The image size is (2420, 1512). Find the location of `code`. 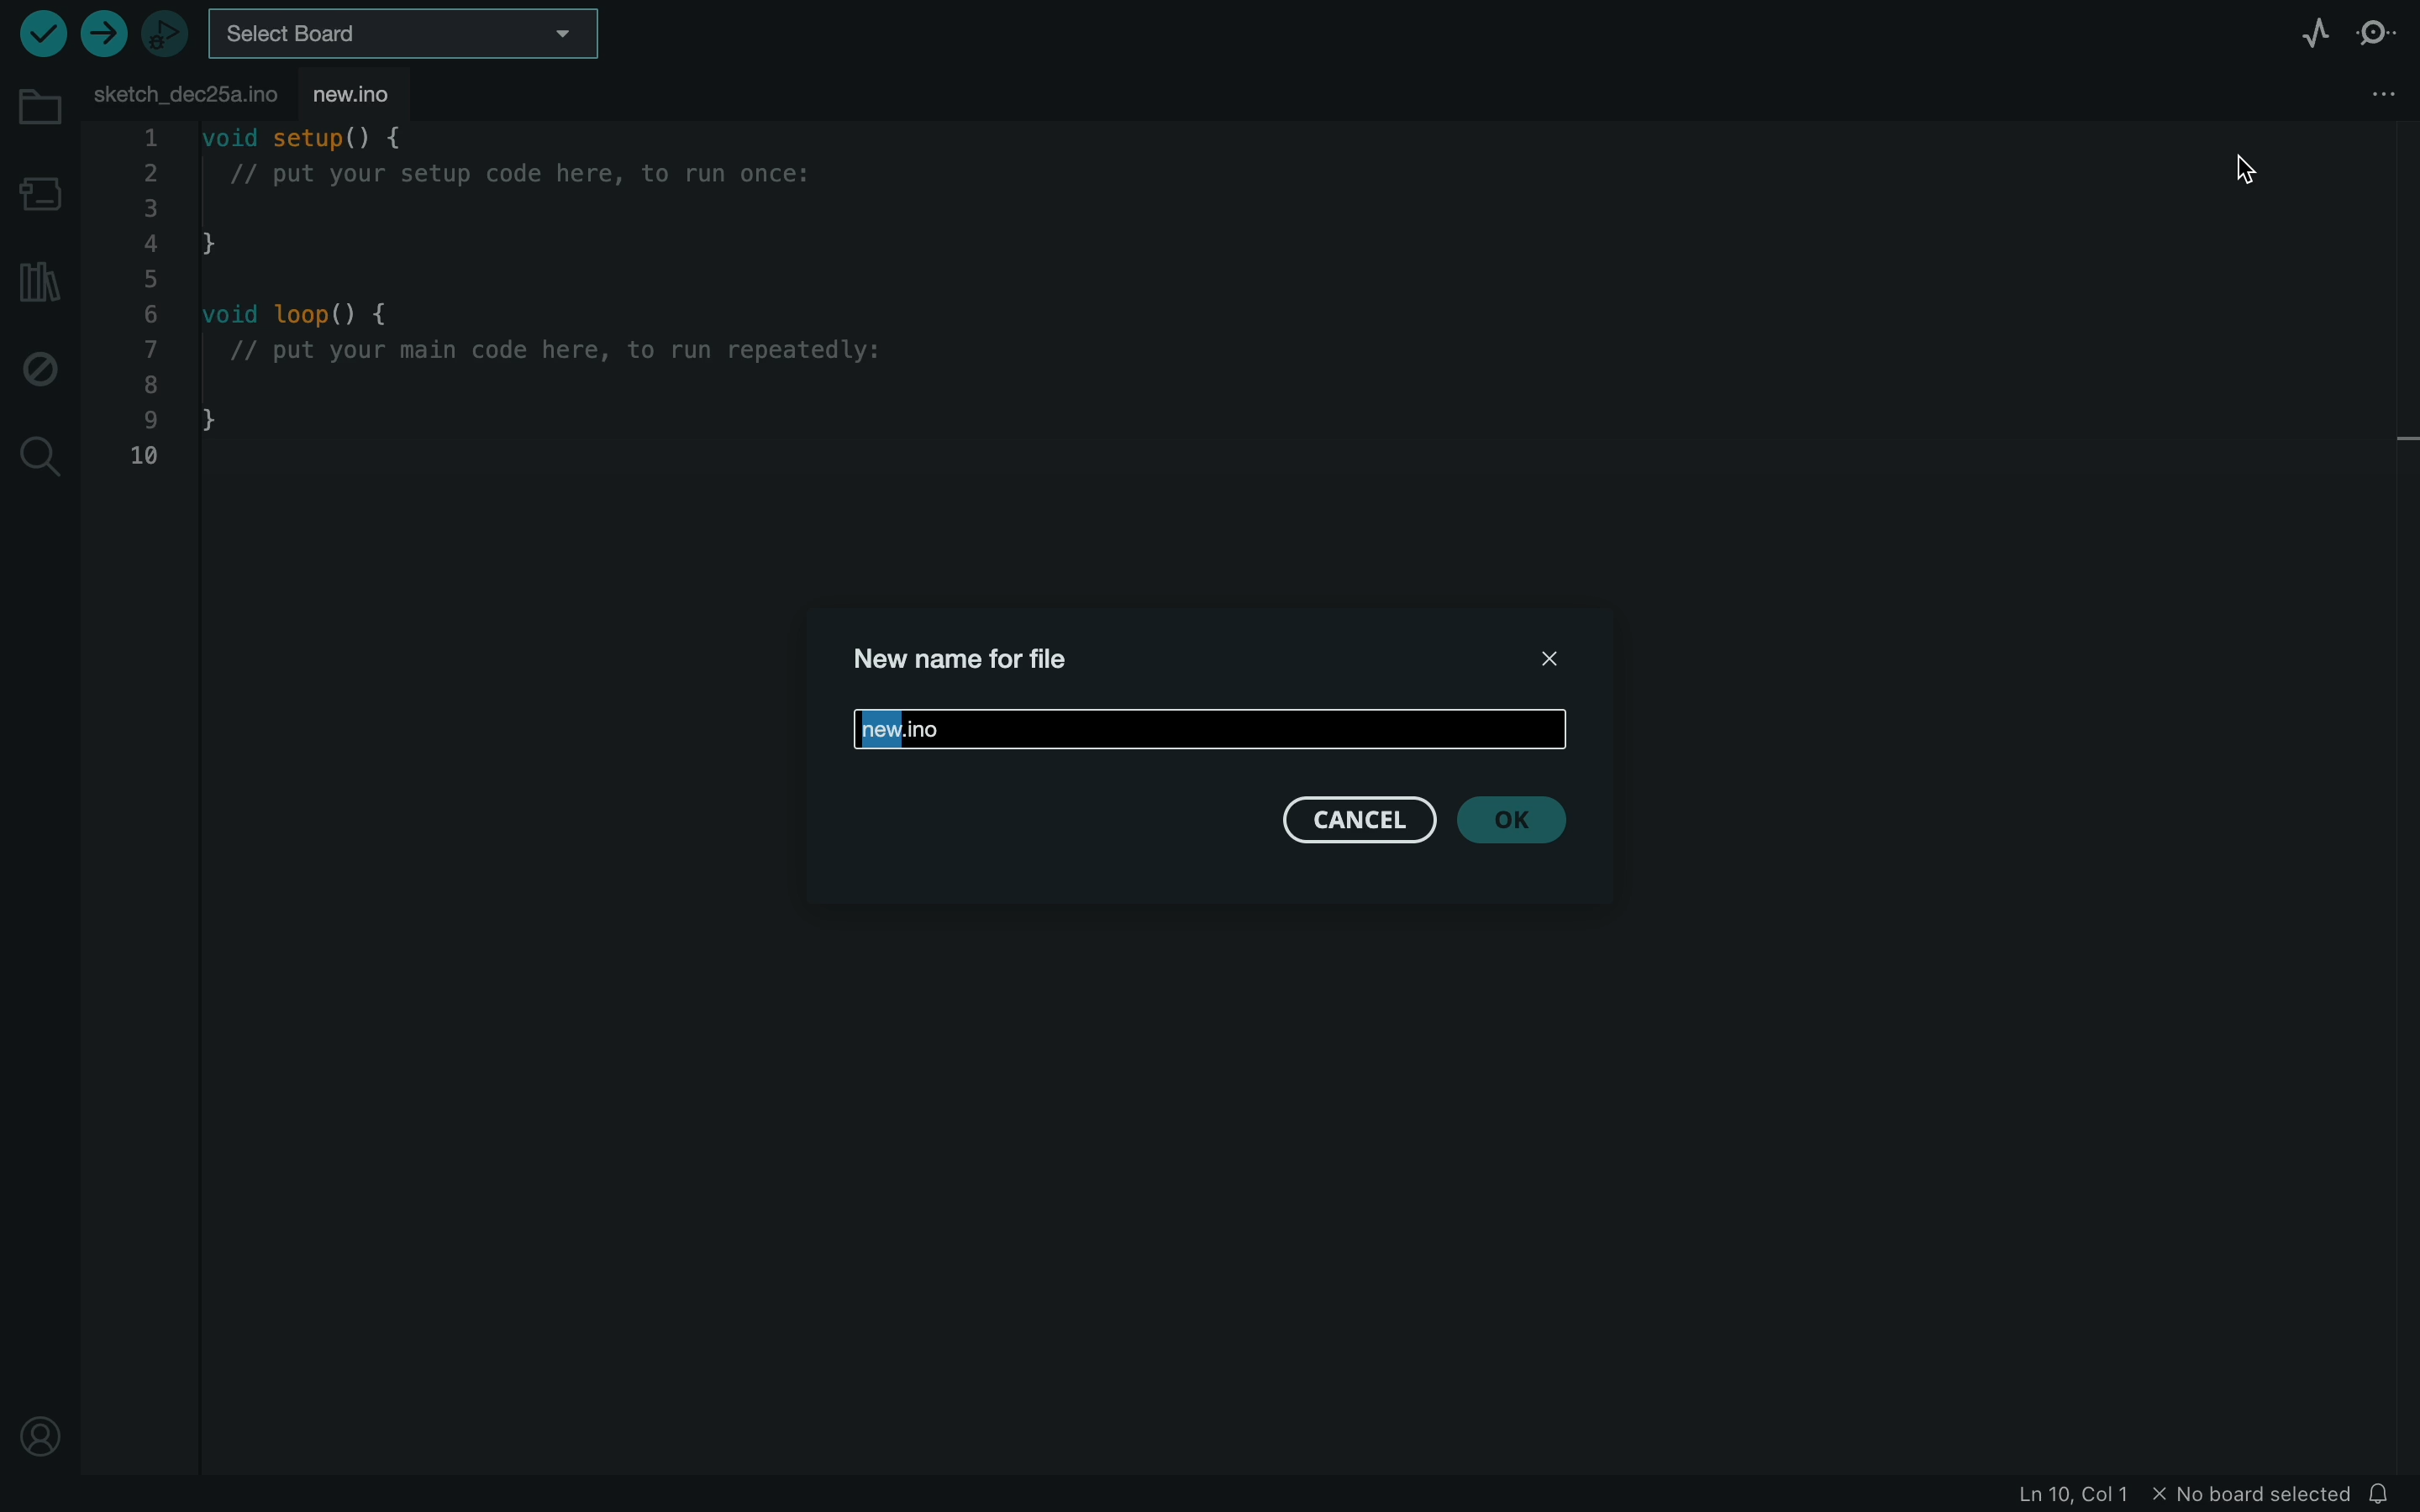

code is located at coordinates (547, 308).